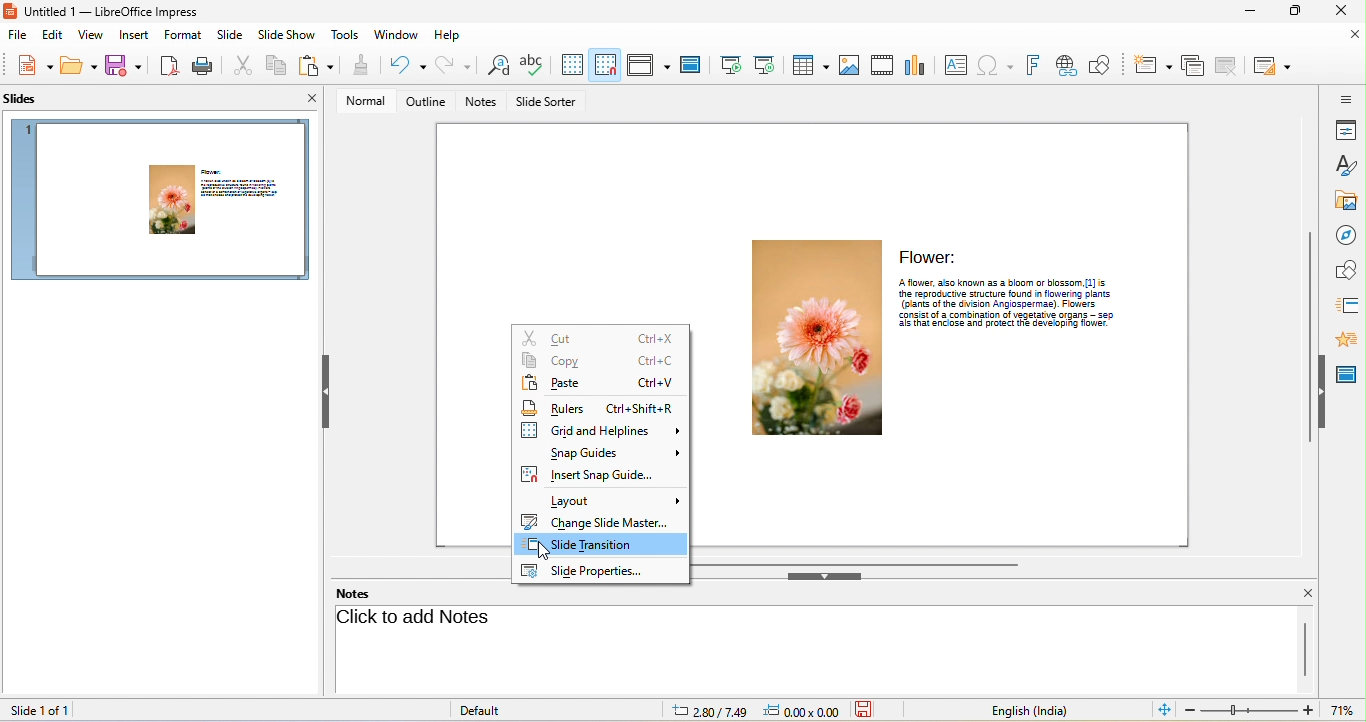 The width and height of the screenshot is (1366, 722). What do you see at coordinates (917, 65) in the screenshot?
I see `chart` at bounding box center [917, 65].